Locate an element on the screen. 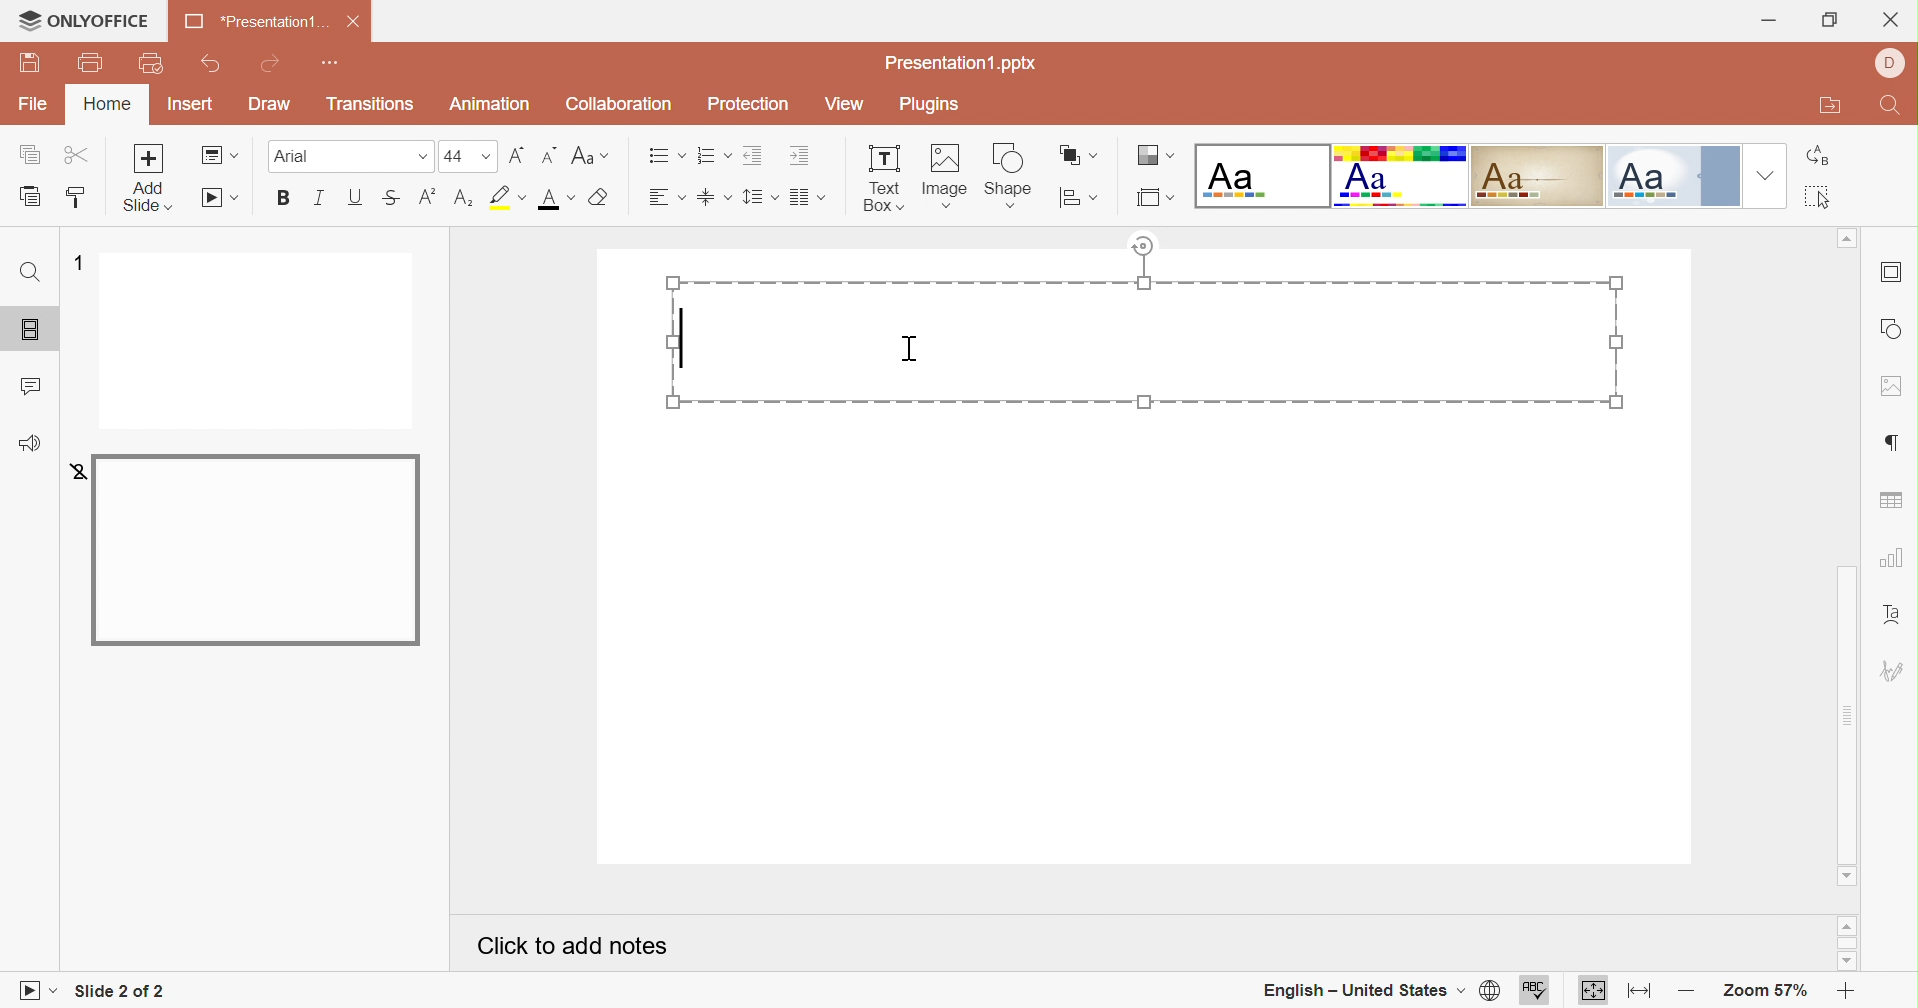  Scroll up is located at coordinates (1847, 925).